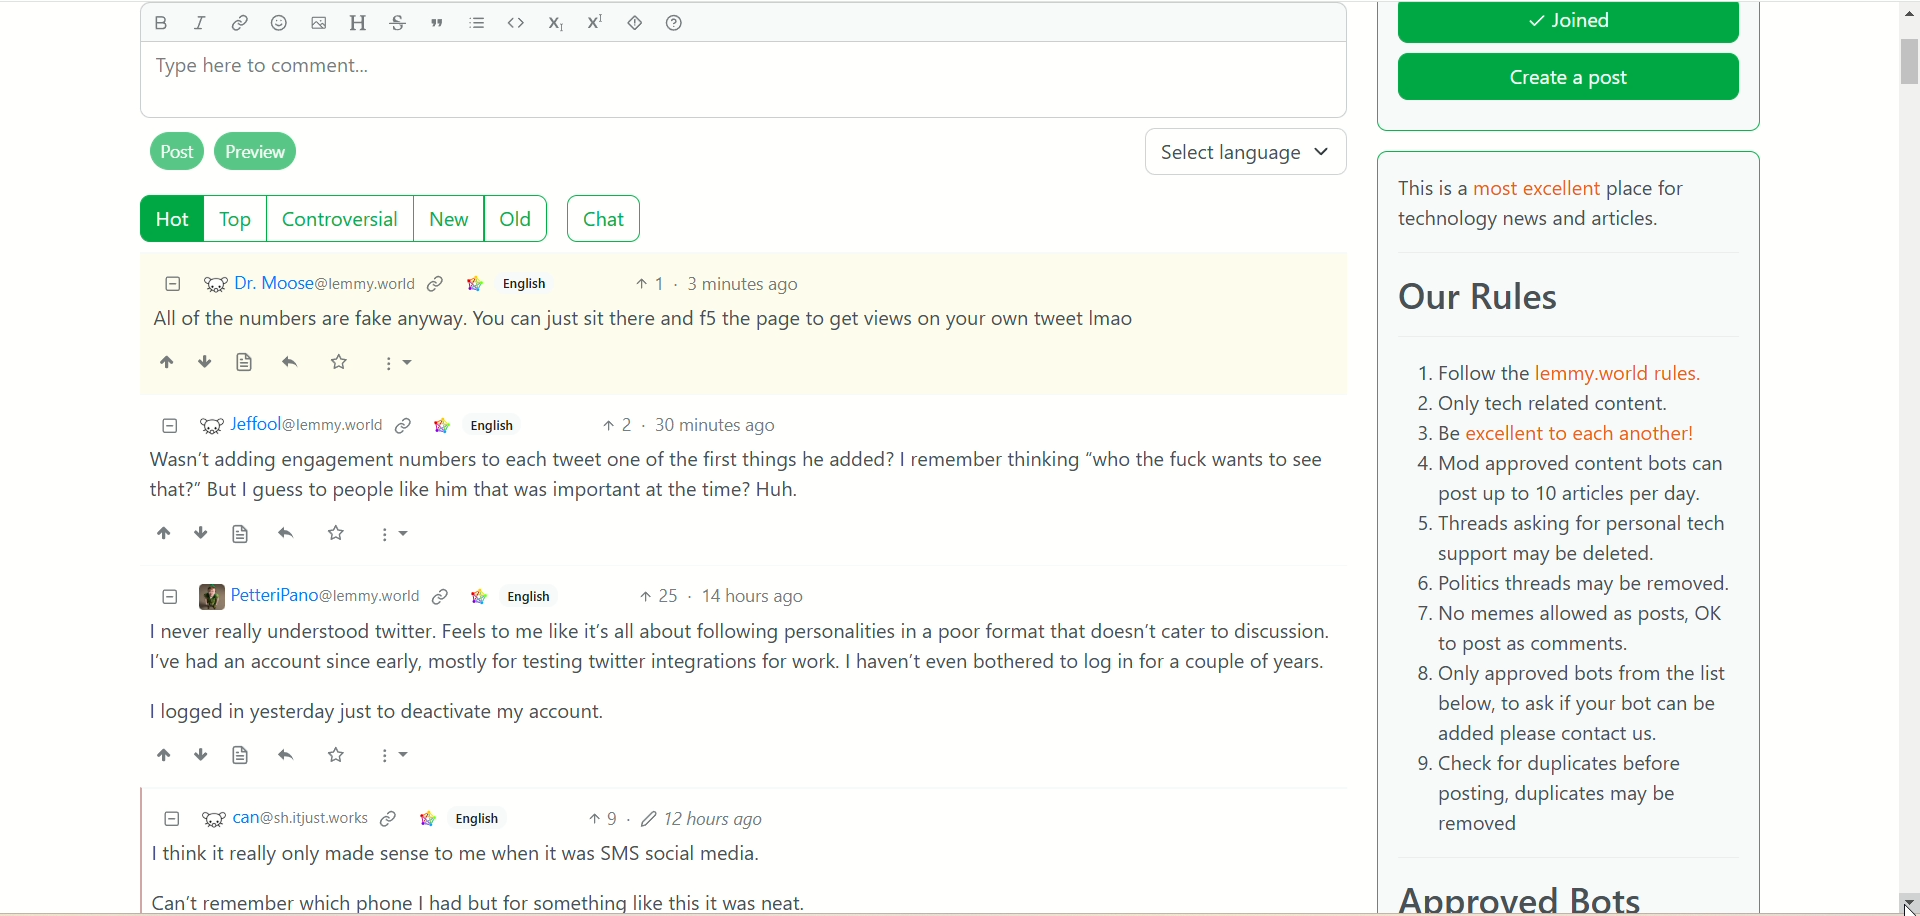  I want to click on 30 minutes ago, so click(717, 424).